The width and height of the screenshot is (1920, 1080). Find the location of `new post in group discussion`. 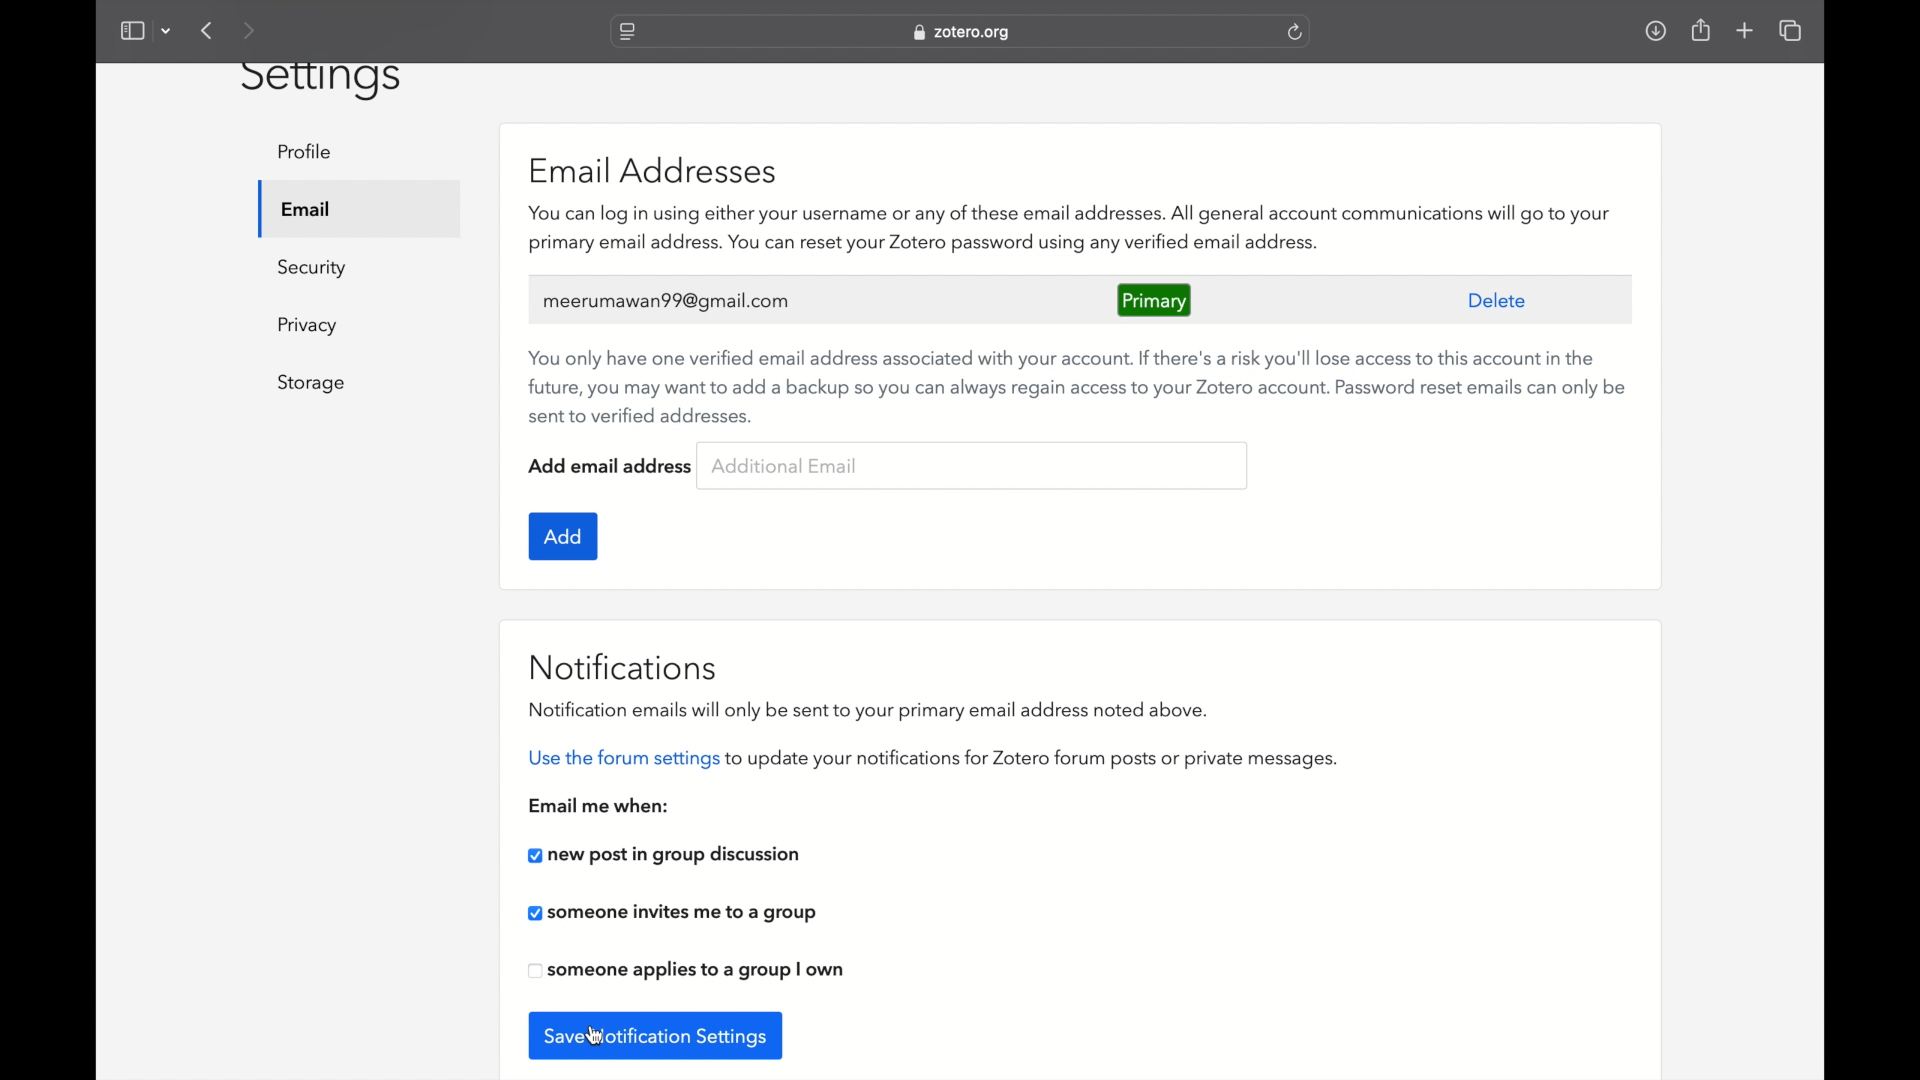

new post in group discussion is located at coordinates (661, 855).